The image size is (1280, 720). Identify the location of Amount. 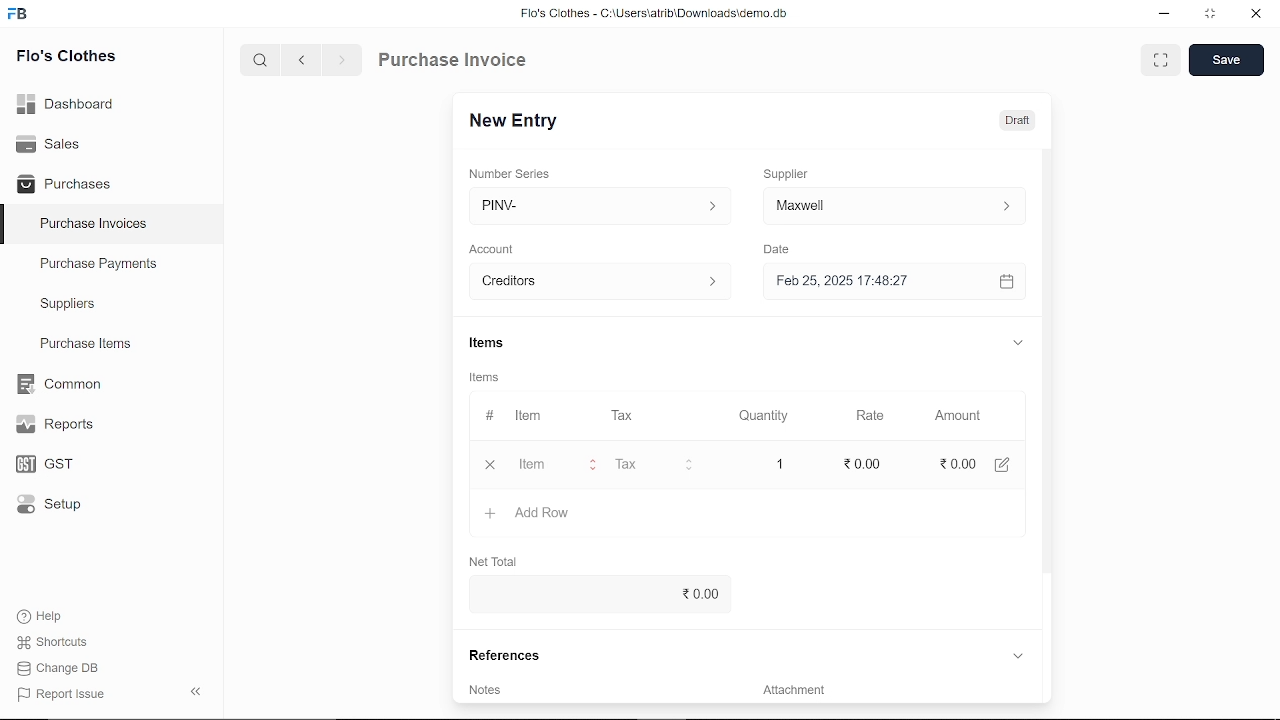
(956, 414).